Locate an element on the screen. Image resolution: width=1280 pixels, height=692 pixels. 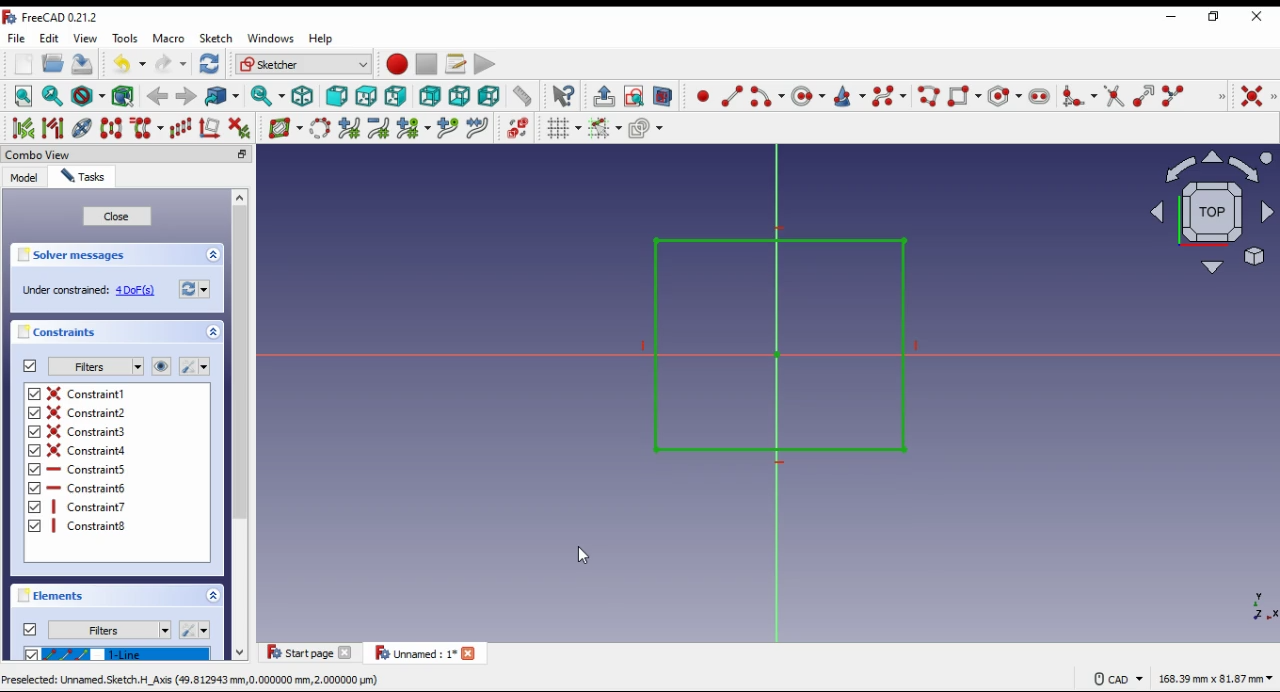
sketch is located at coordinates (217, 39).